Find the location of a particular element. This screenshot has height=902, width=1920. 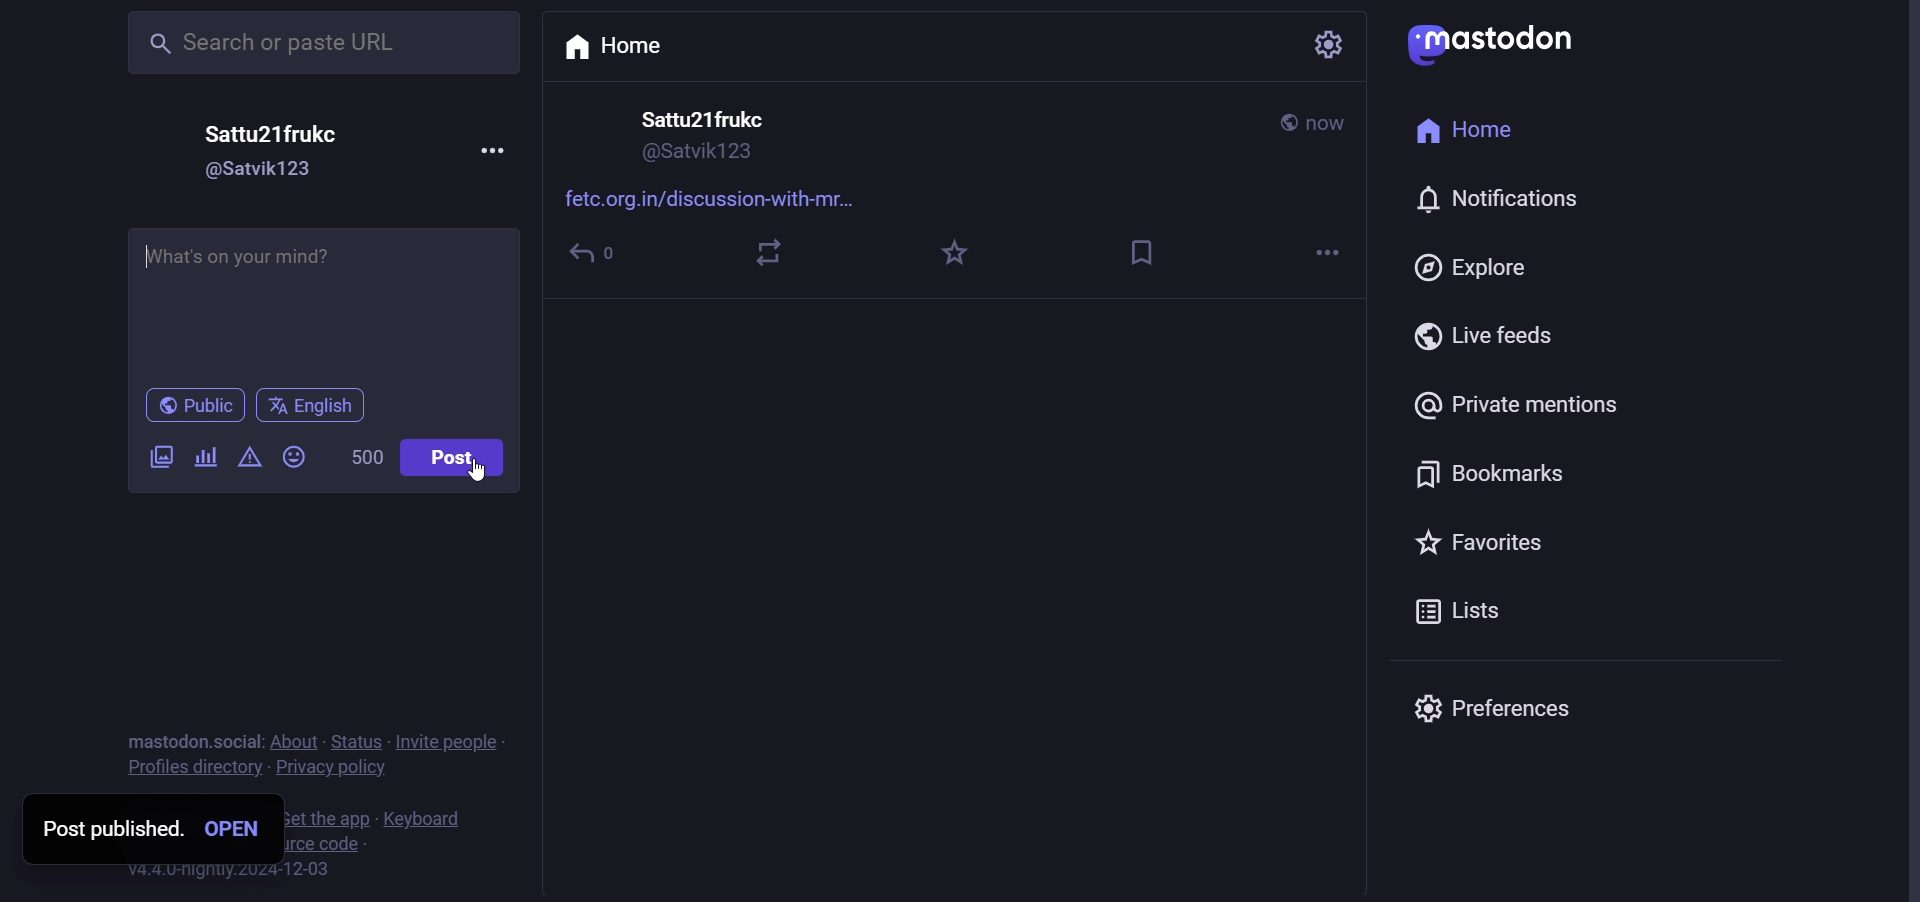

preferences is located at coordinates (1515, 703).